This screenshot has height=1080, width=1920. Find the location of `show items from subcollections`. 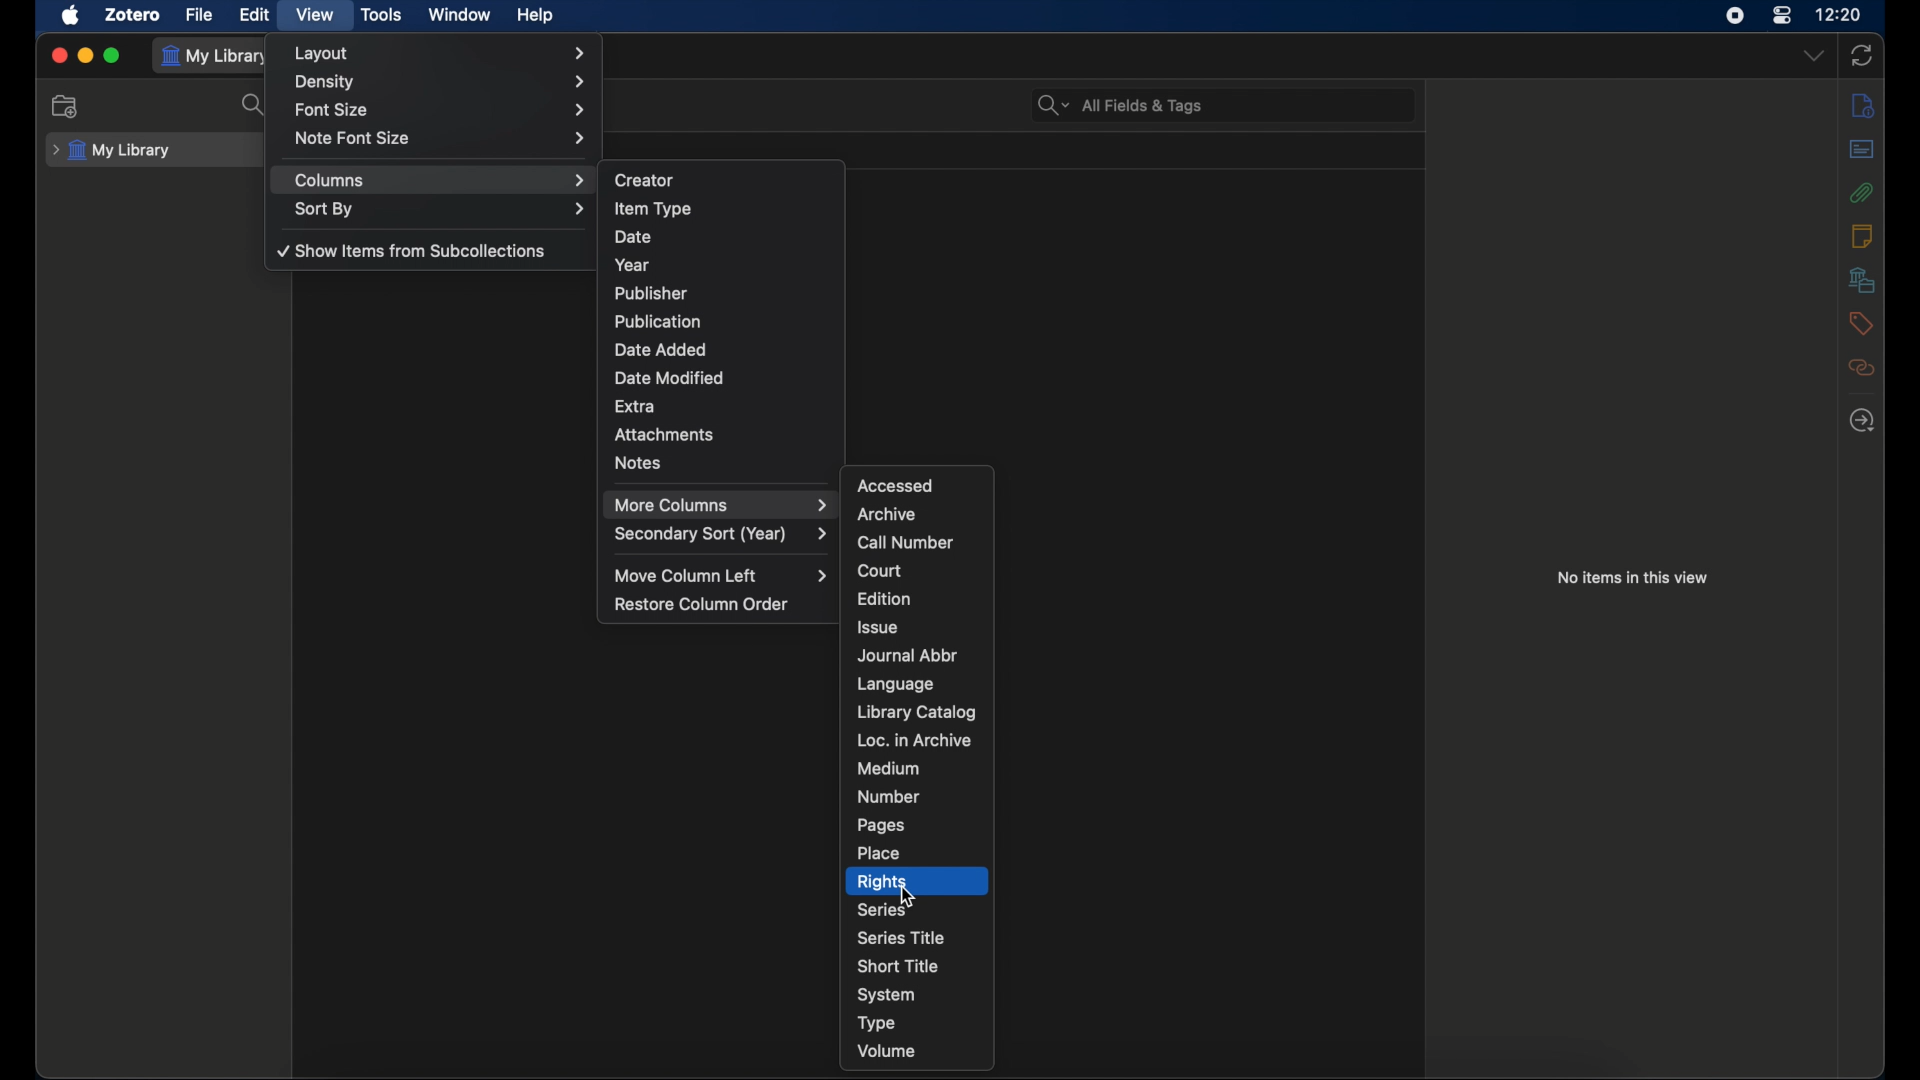

show items from subcollections is located at coordinates (410, 250).